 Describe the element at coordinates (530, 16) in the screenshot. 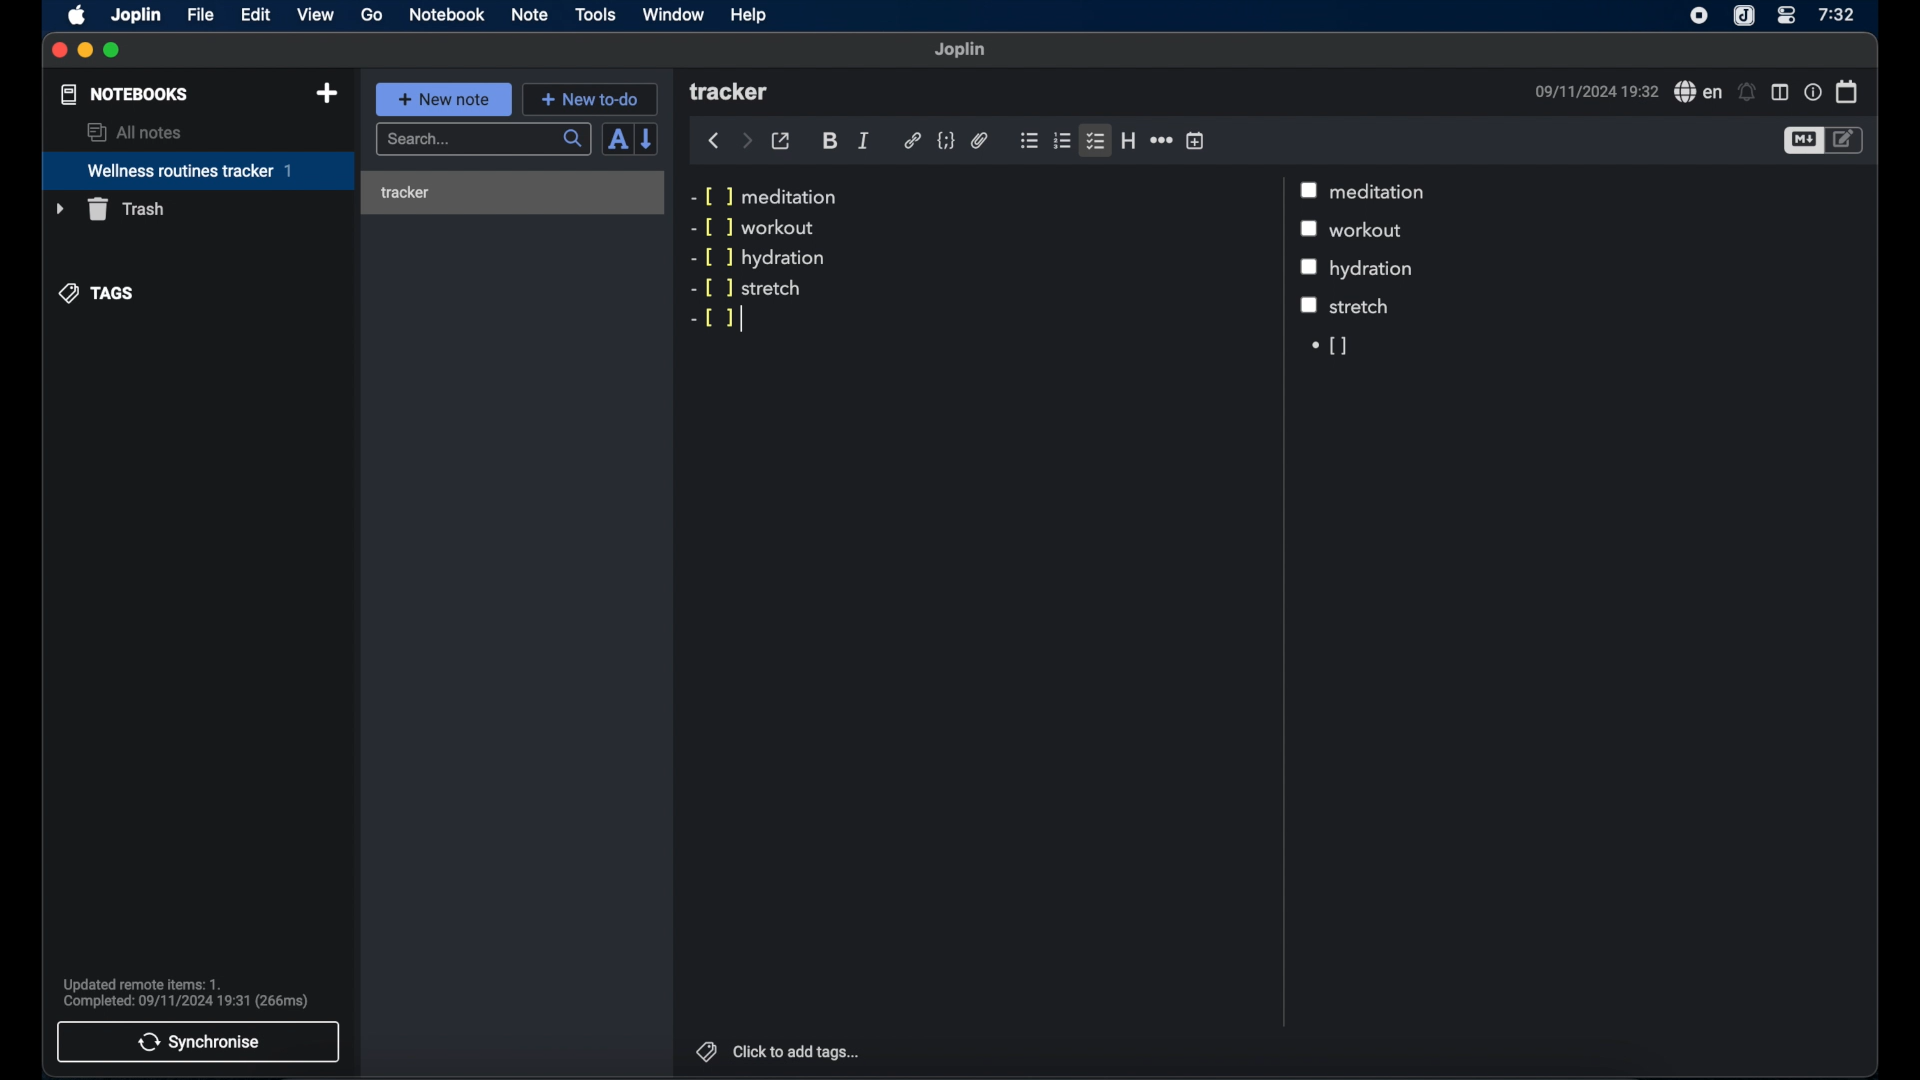

I see `note` at that location.